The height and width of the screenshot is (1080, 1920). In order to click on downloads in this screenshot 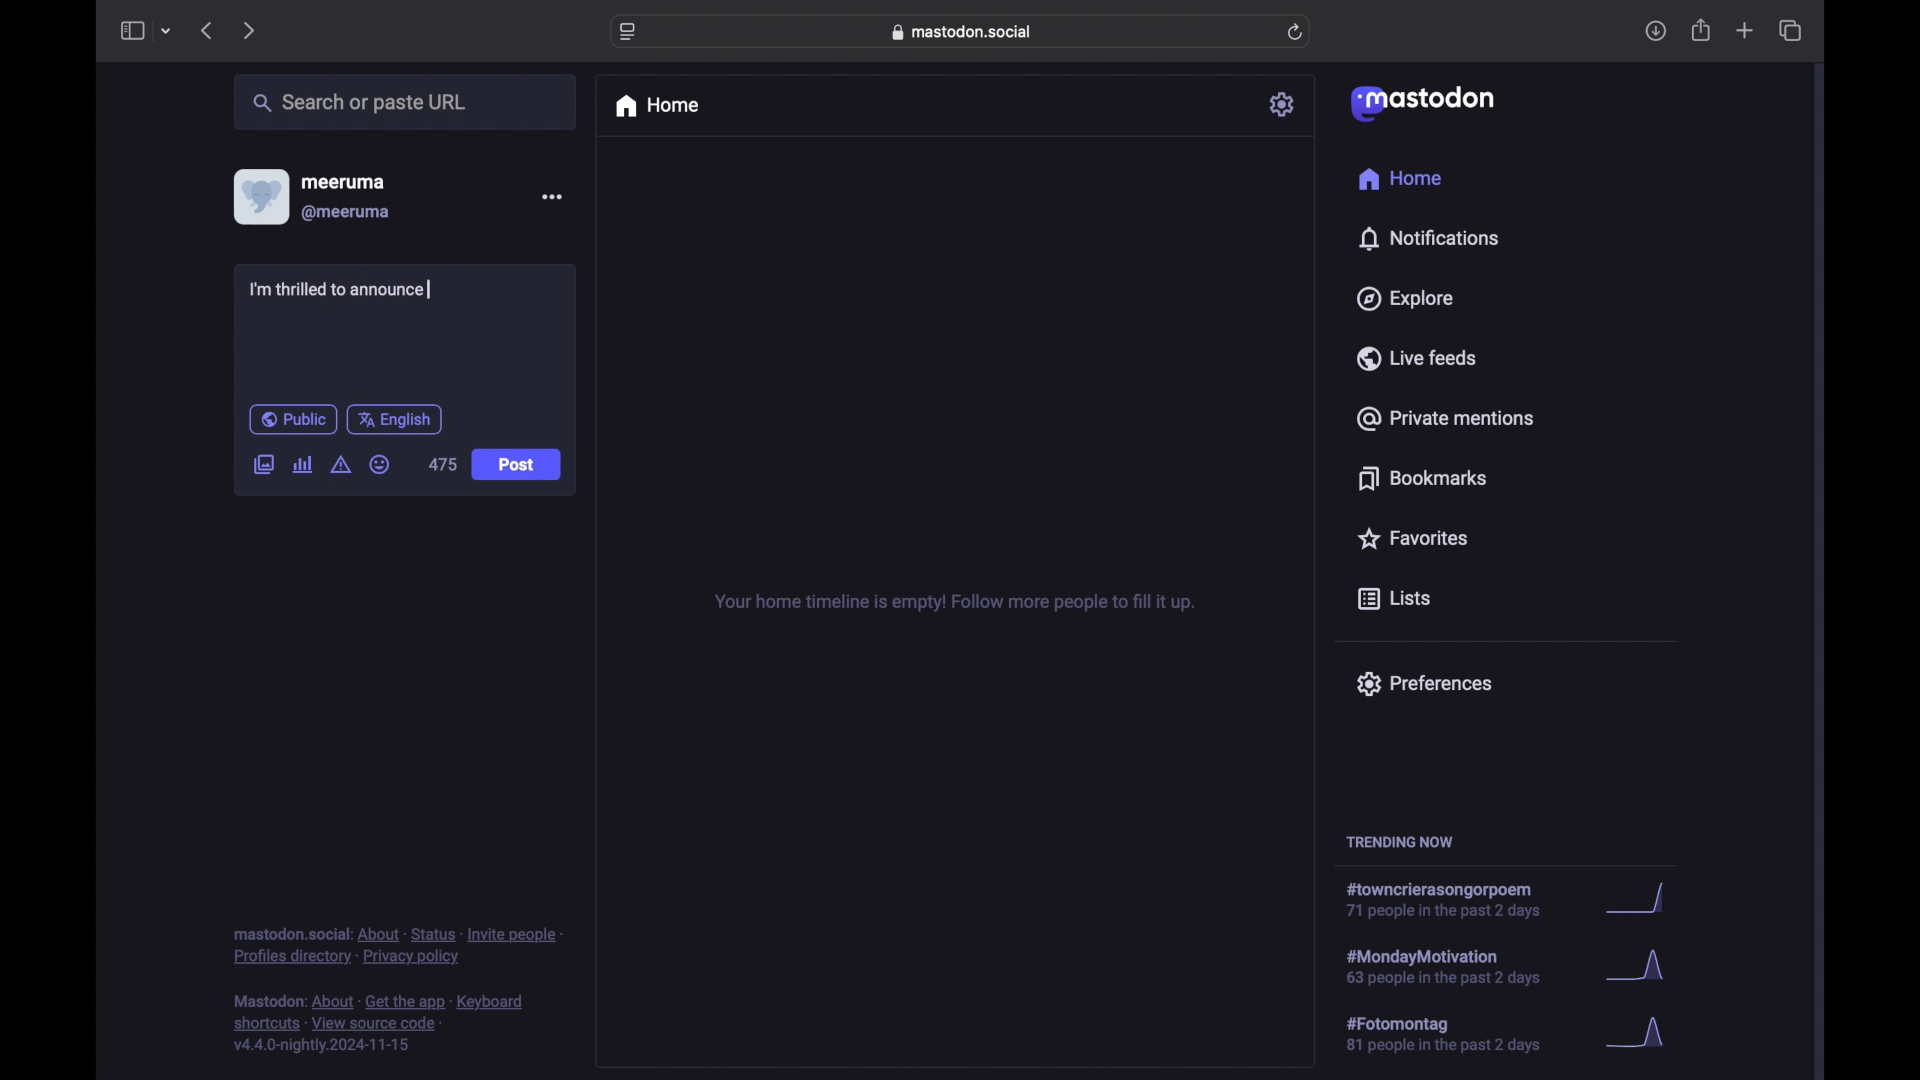, I will do `click(1655, 31)`.